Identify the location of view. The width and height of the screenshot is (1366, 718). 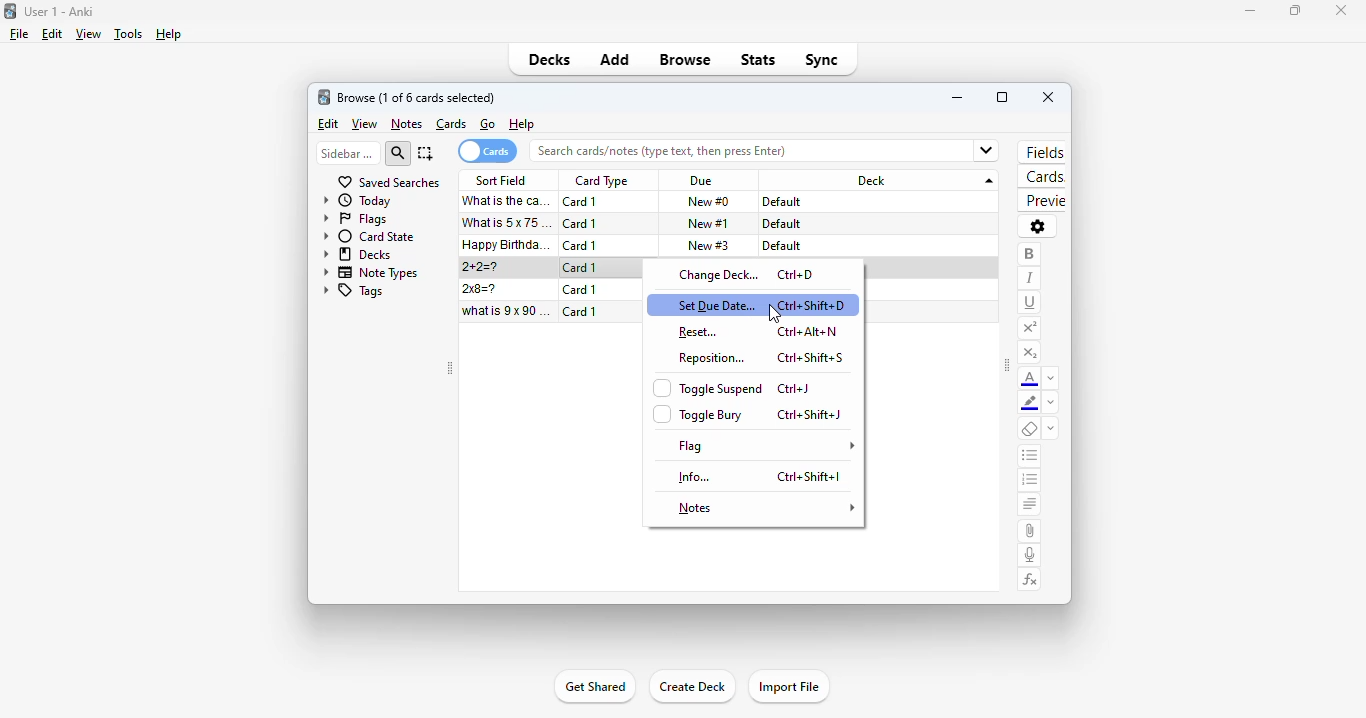
(364, 124).